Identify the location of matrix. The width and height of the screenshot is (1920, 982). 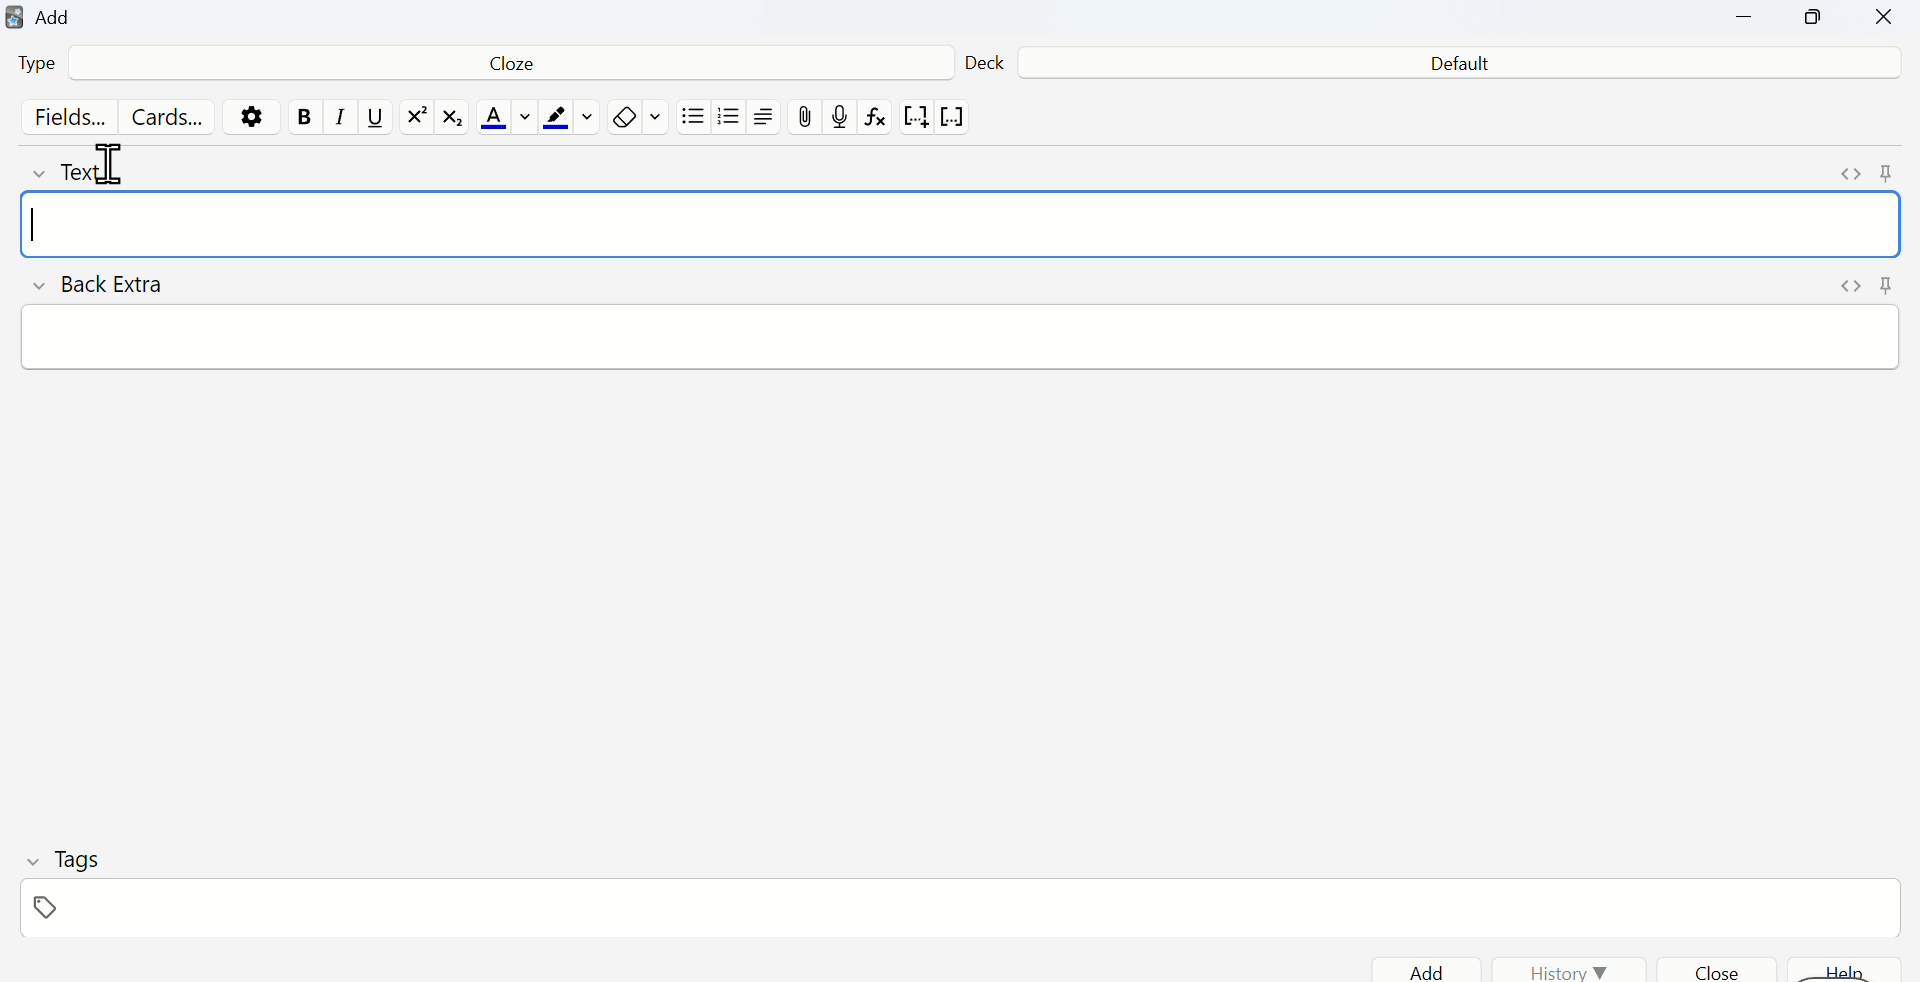
(454, 120).